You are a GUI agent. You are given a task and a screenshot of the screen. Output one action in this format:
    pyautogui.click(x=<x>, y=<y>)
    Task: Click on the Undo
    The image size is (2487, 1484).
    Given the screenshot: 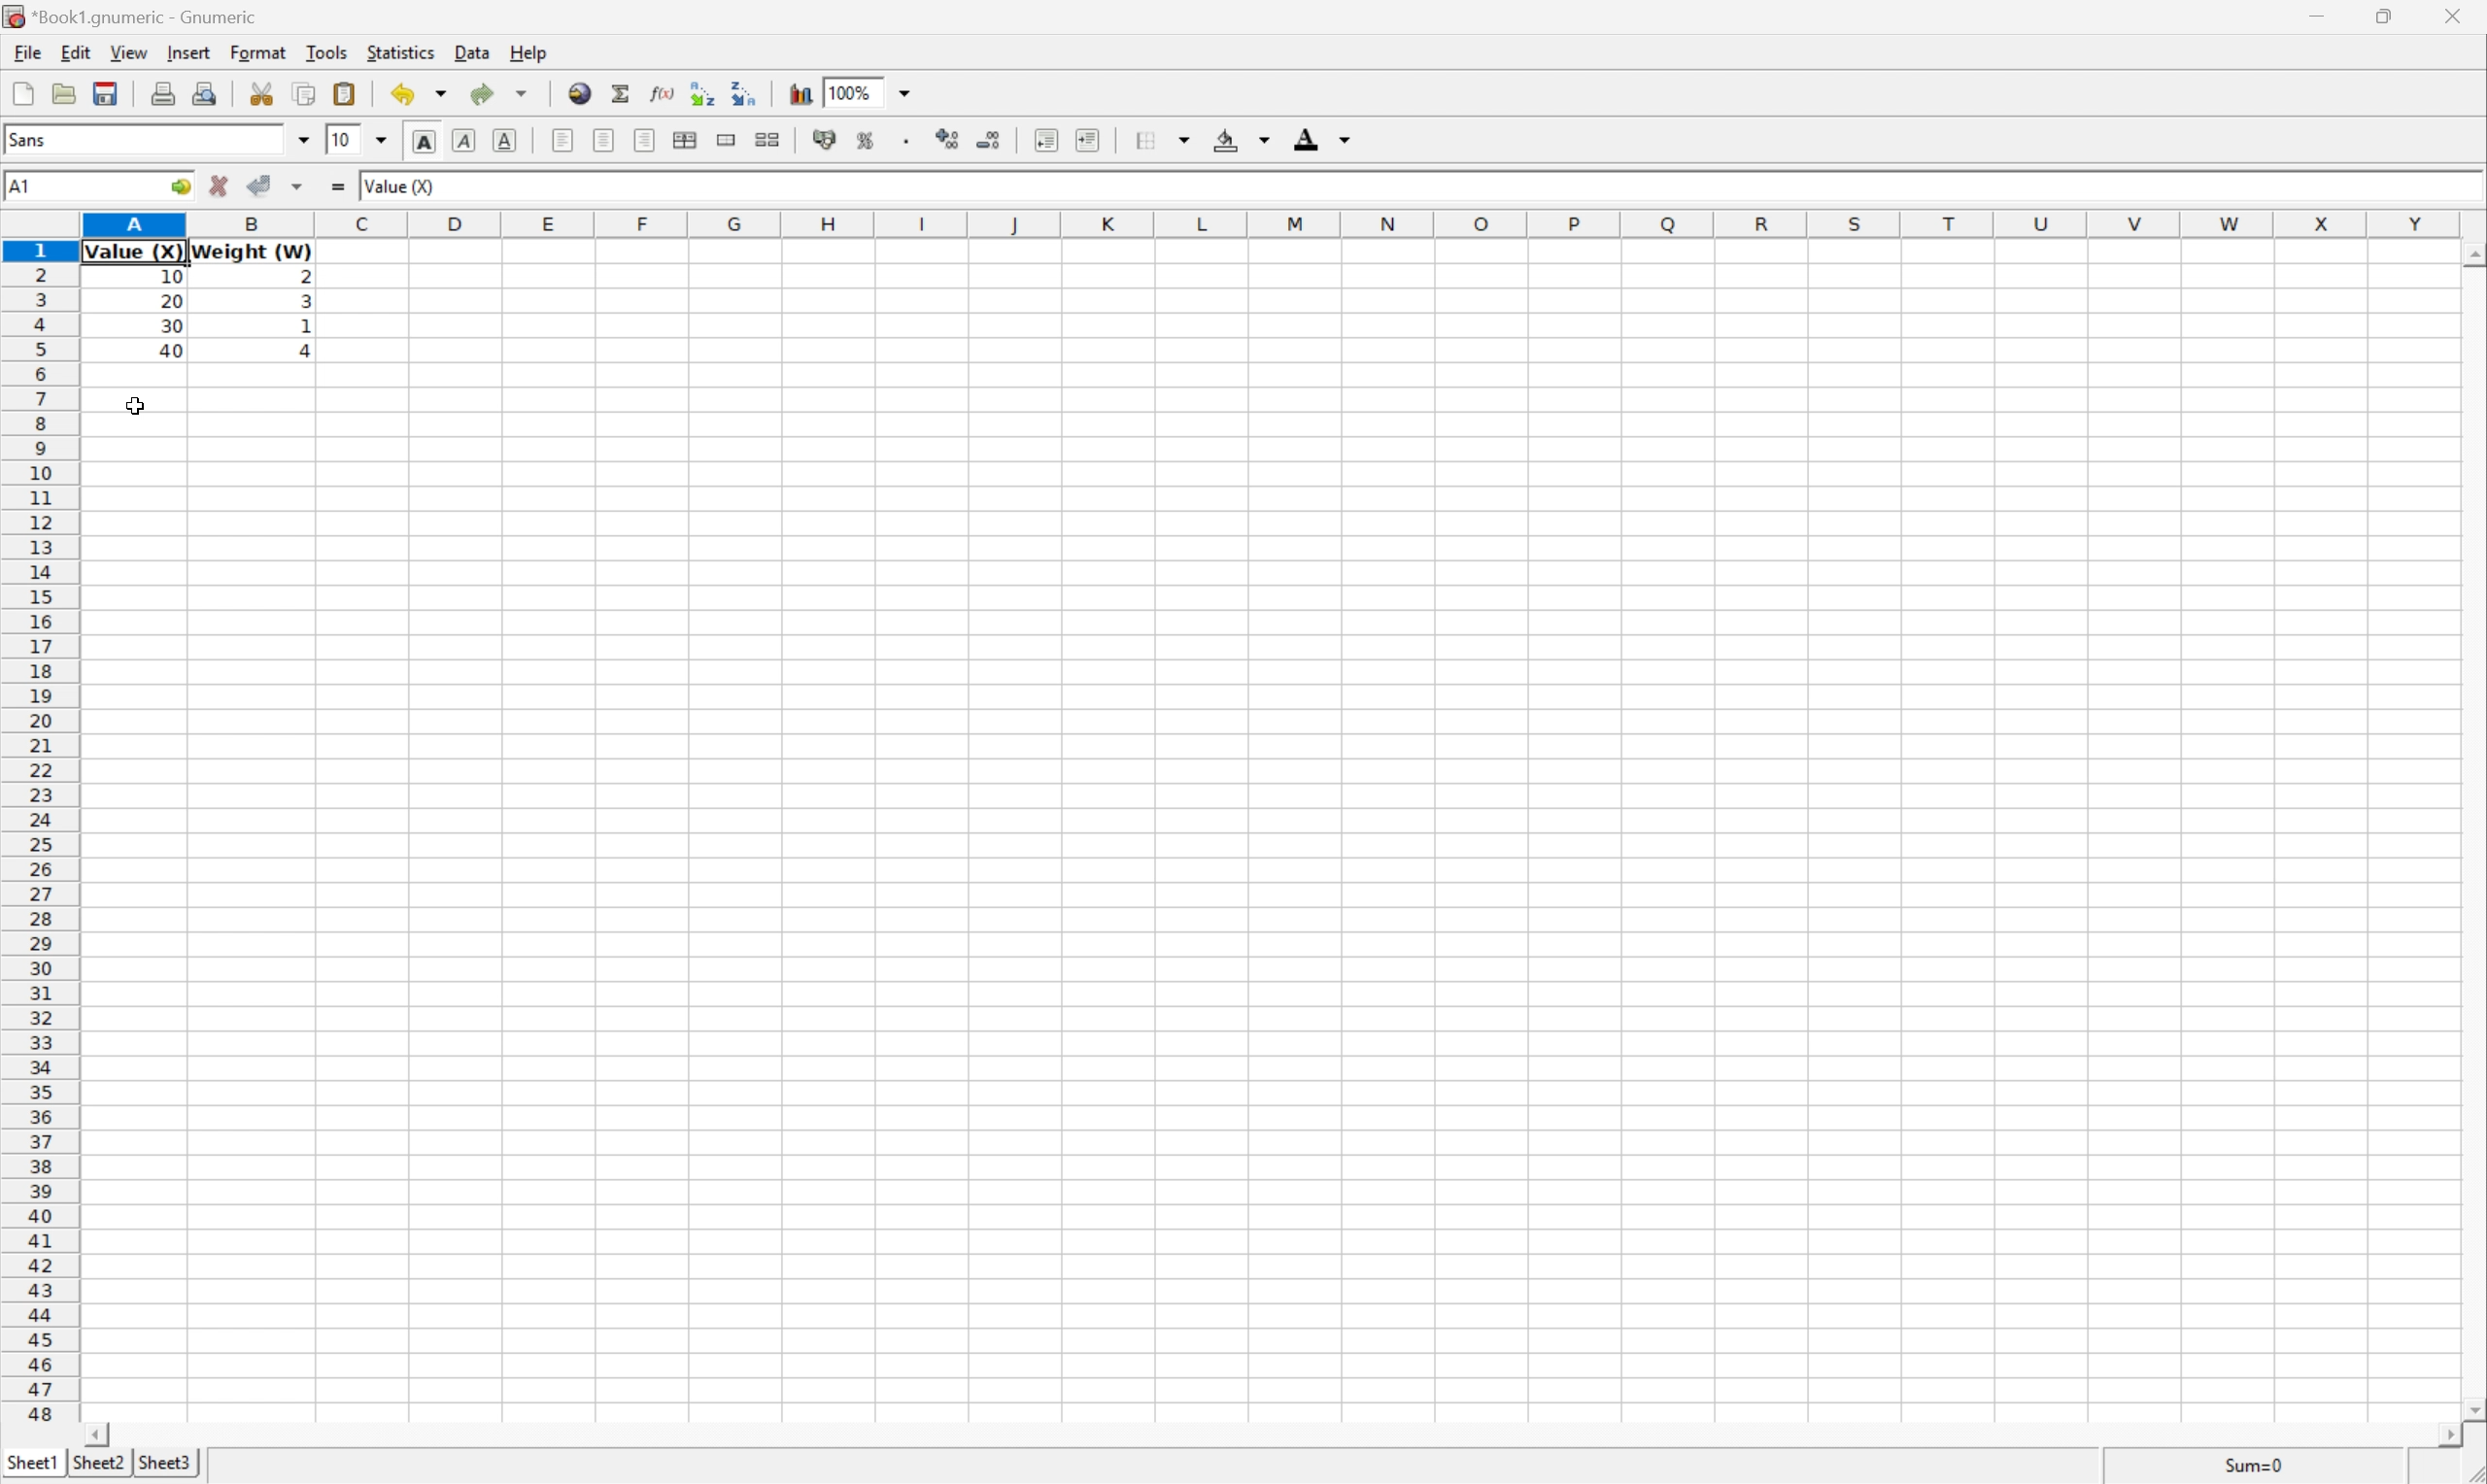 What is the action you would take?
    pyautogui.click(x=423, y=91)
    